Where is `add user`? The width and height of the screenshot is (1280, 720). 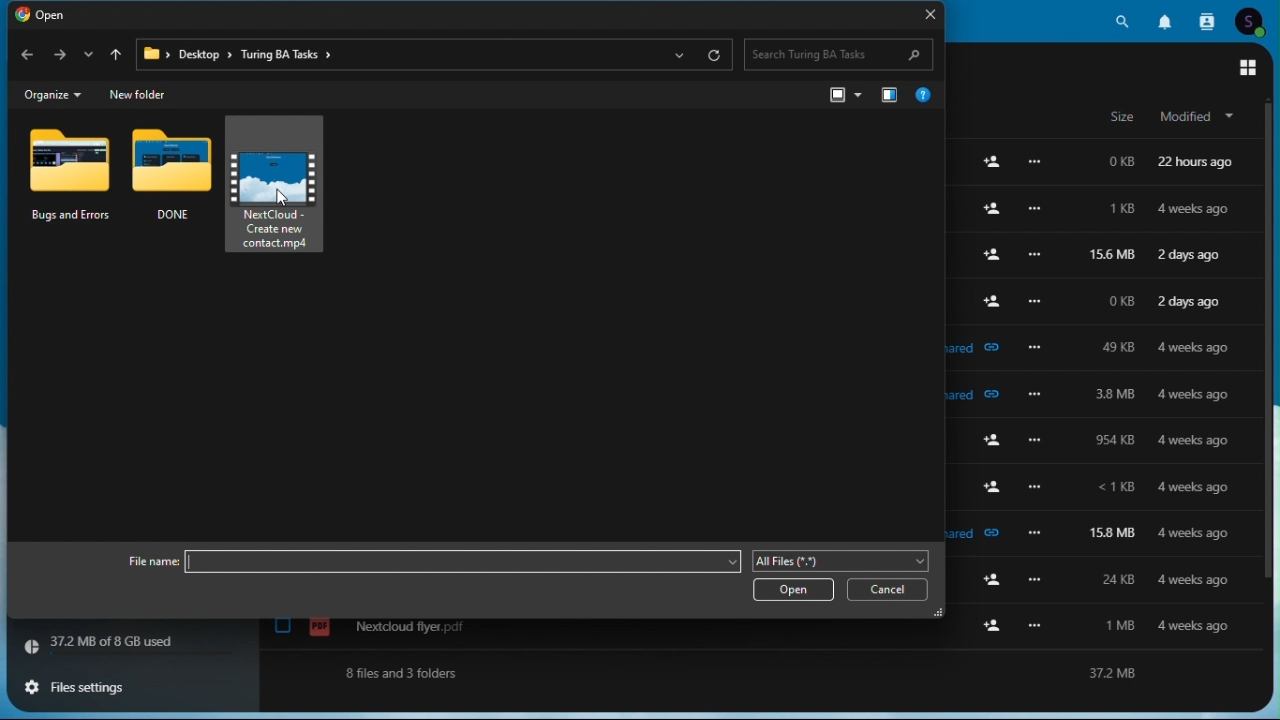
add user is located at coordinates (996, 580).